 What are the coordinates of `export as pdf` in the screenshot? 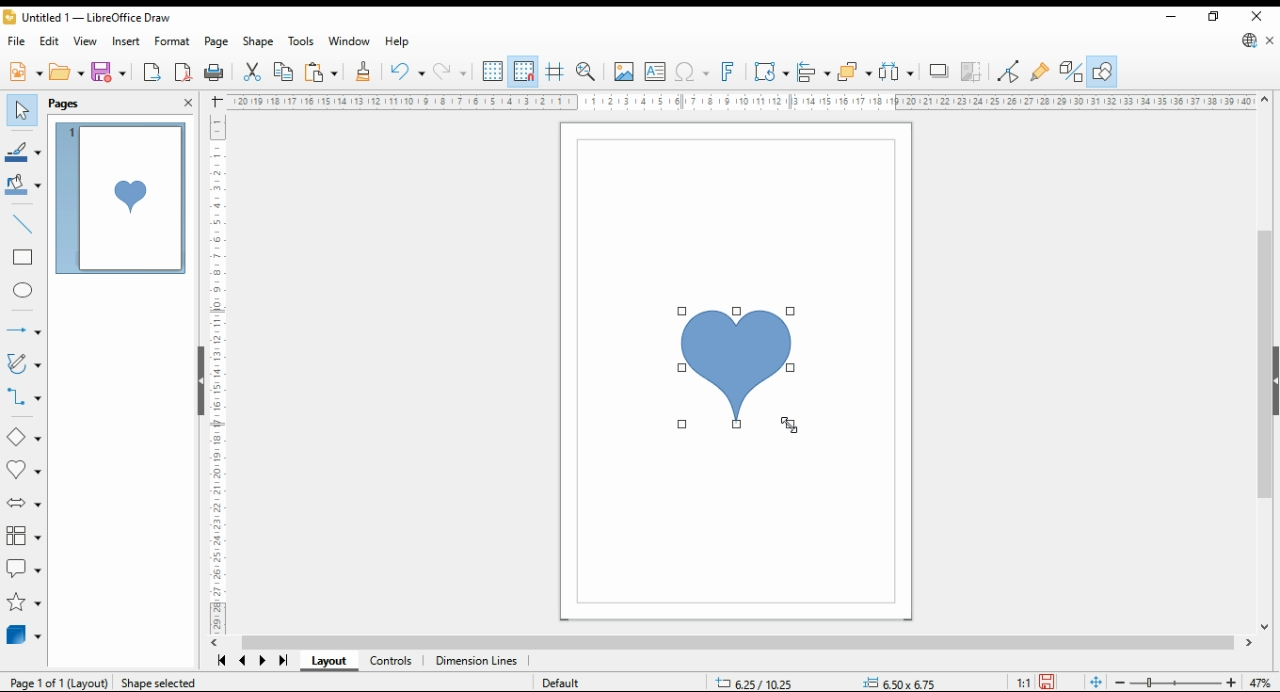 It's located at (184, 72).